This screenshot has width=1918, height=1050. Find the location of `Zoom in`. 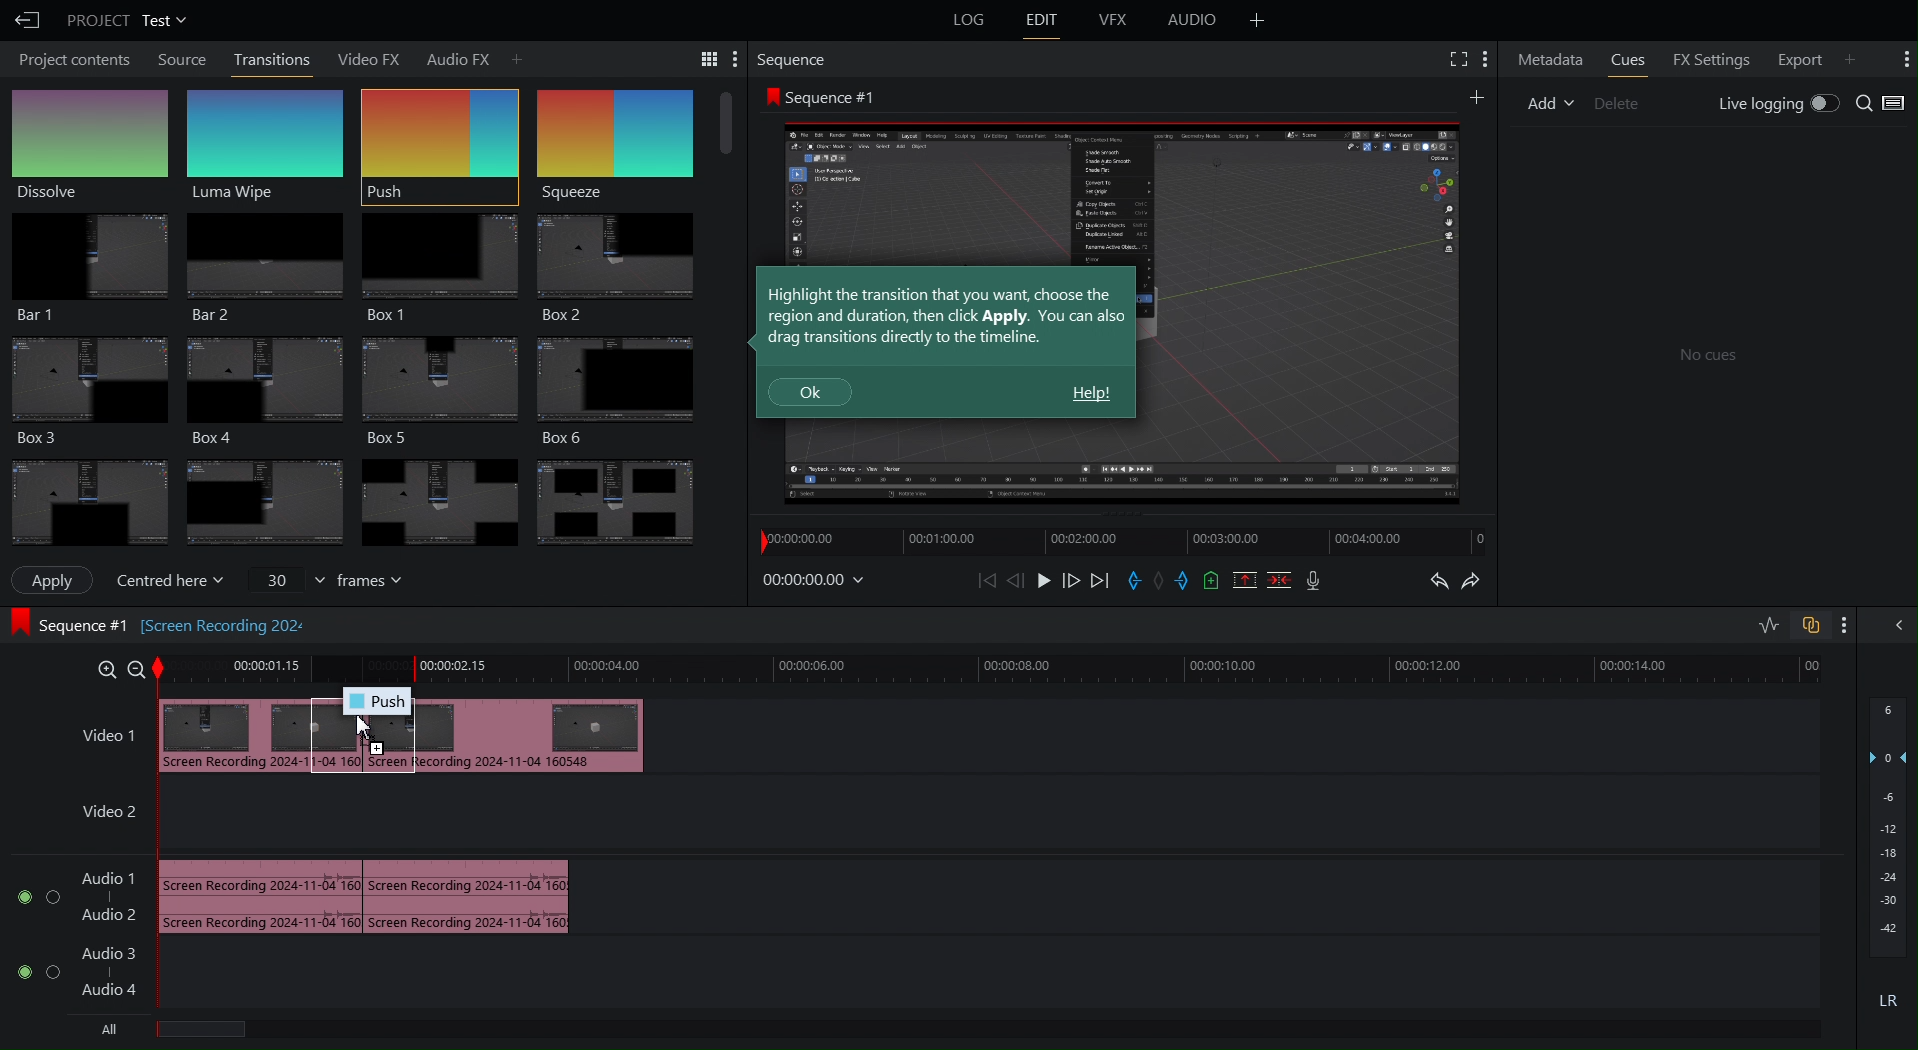

Zoom in is located at coordinates (104, 667).